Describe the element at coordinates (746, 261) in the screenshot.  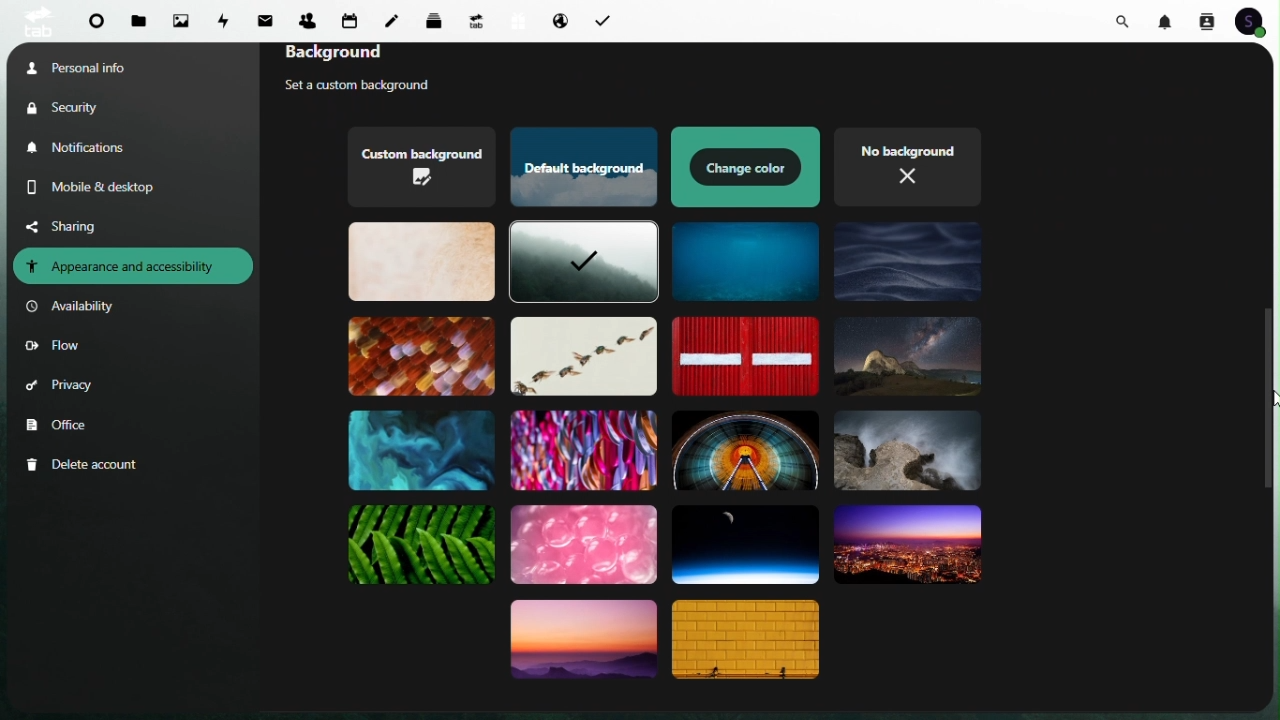
I see `Themes` at that location.